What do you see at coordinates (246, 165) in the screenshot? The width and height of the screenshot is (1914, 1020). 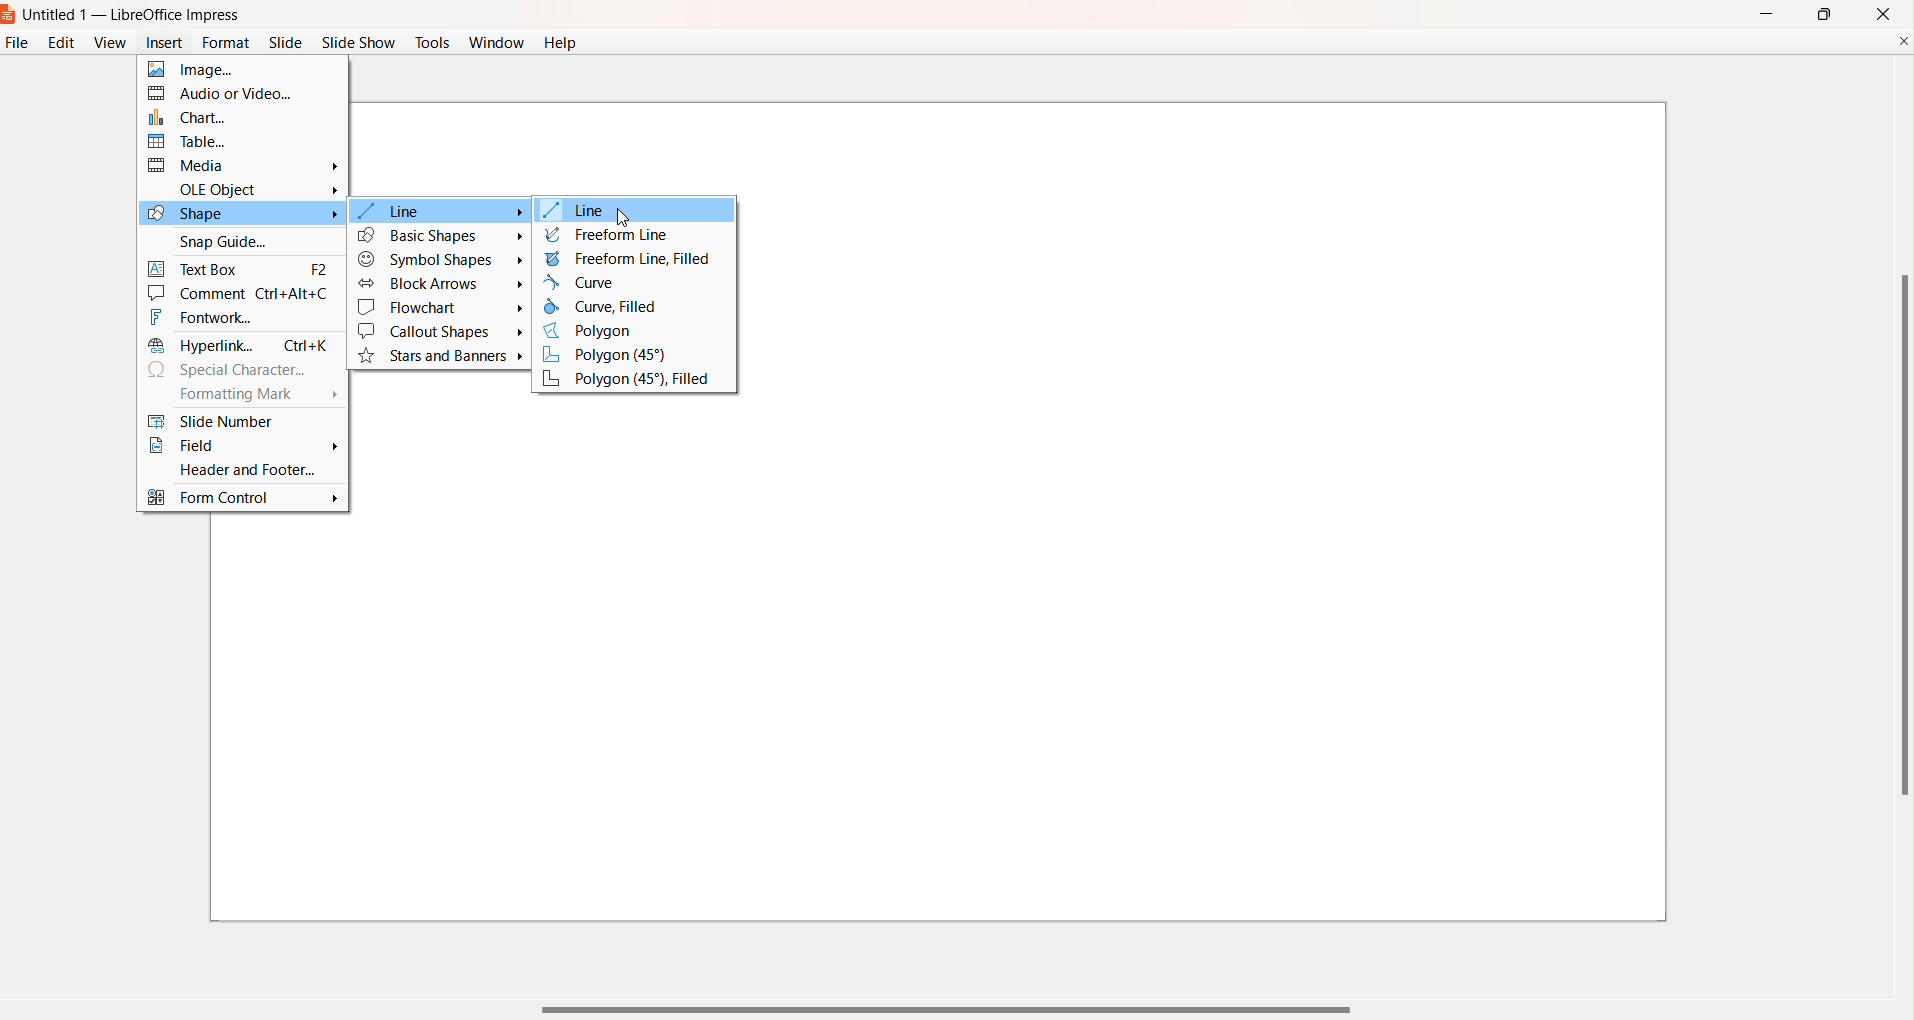 I see `media` at bounding box center [246, 165].